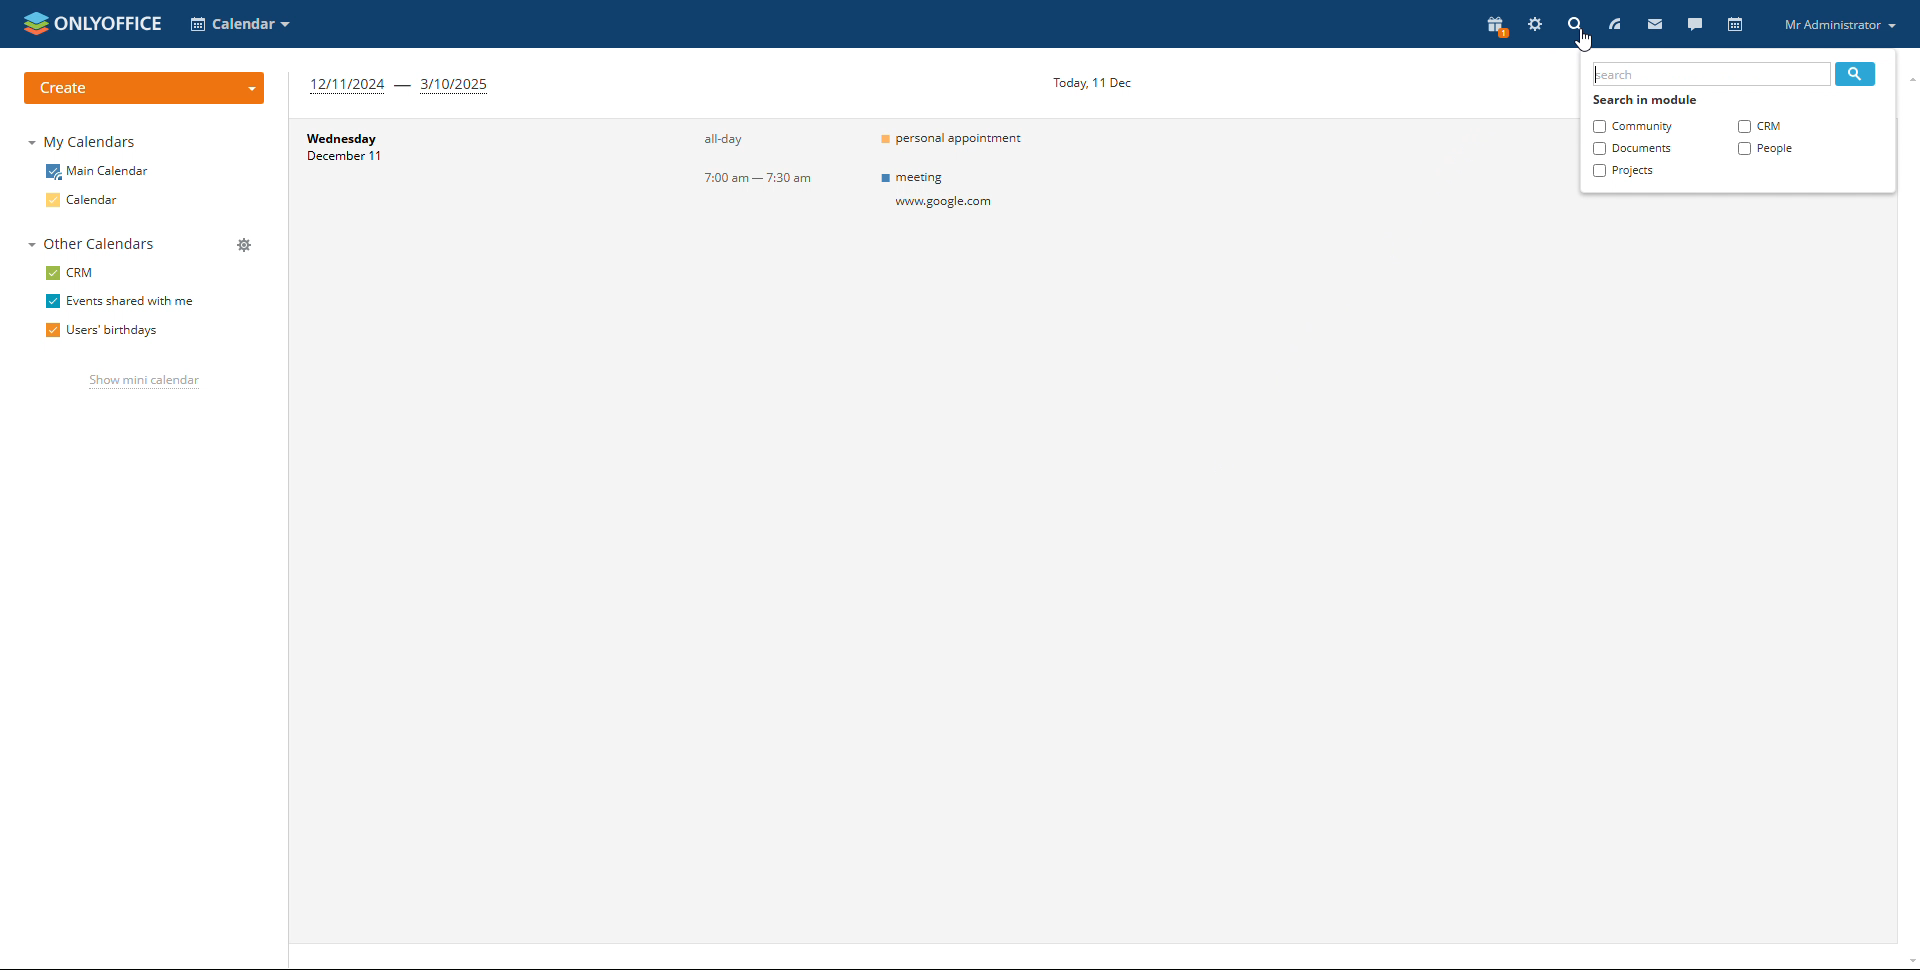 The image size is (1920, 970). Describe the element at coordinates (1615, 25) in the screenshot. I see `feed` at that location.